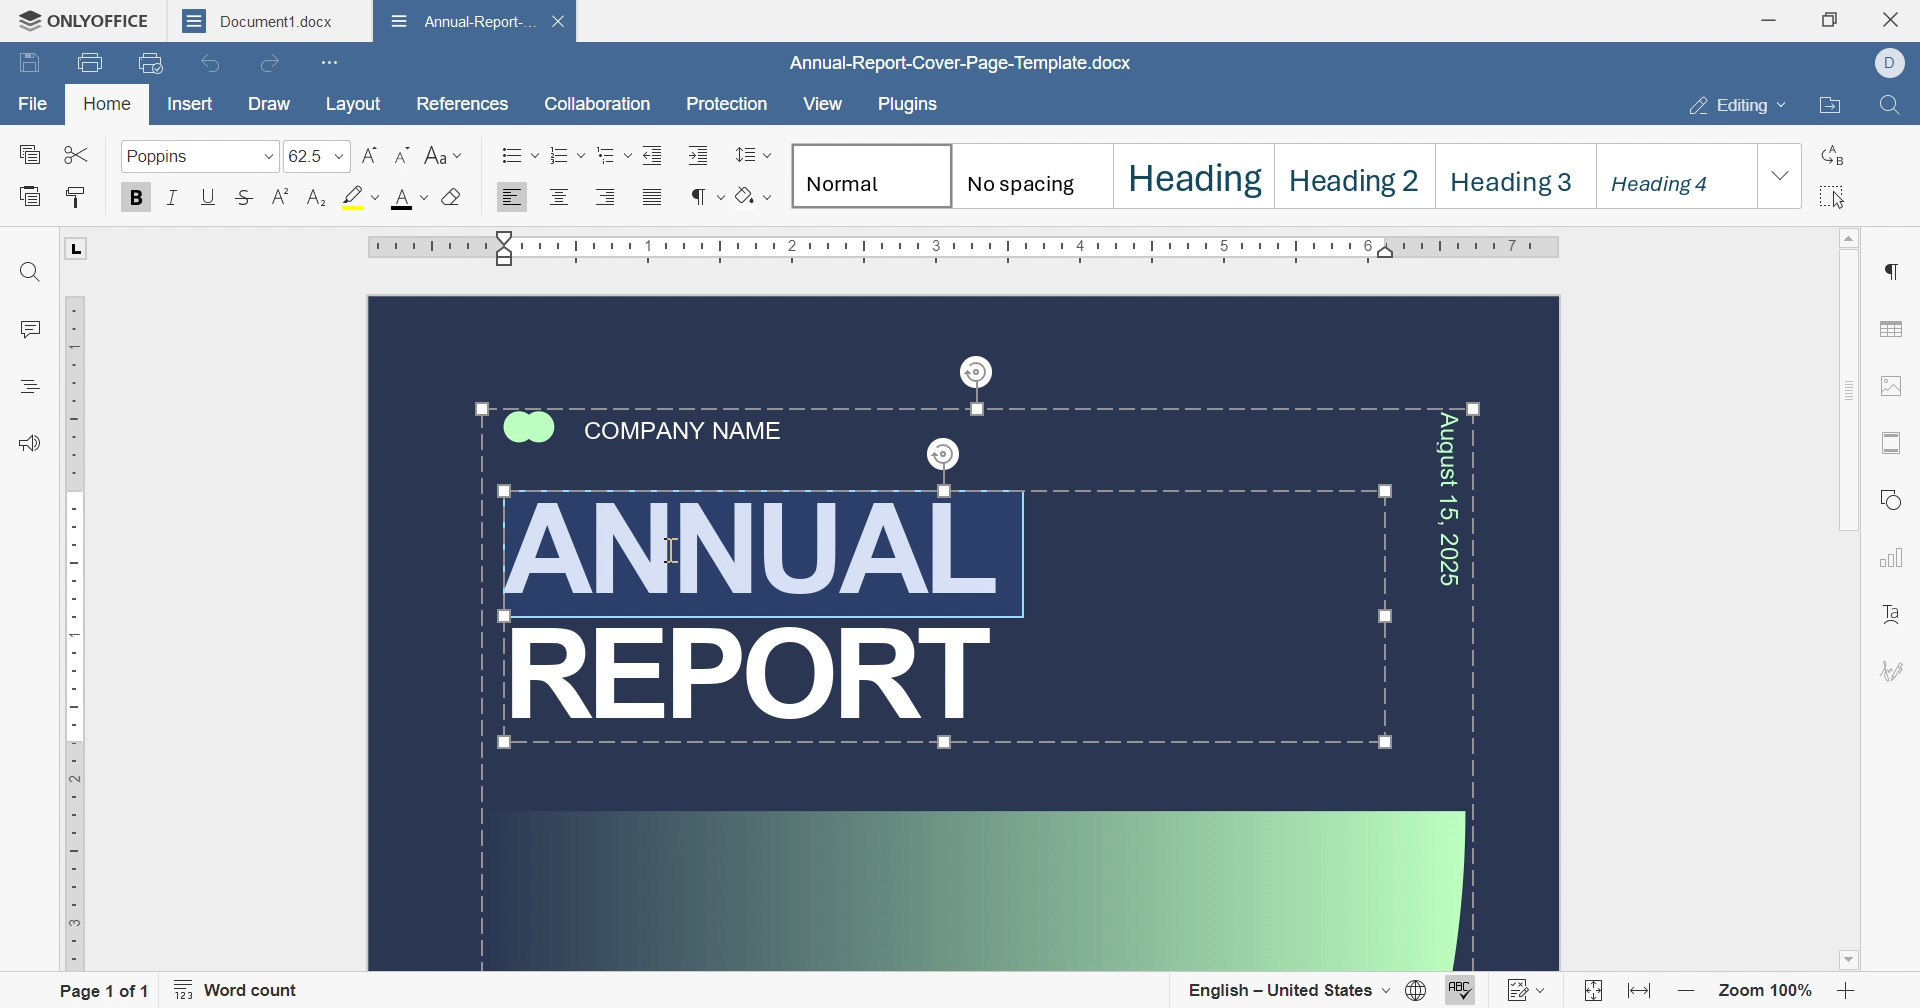 Image resolution: width=1920 pixels, height=1008 pixels. What do you see at coordinates (675, 551) in the screenshot?
I see `Cursor` at bounding box center [675, 551].